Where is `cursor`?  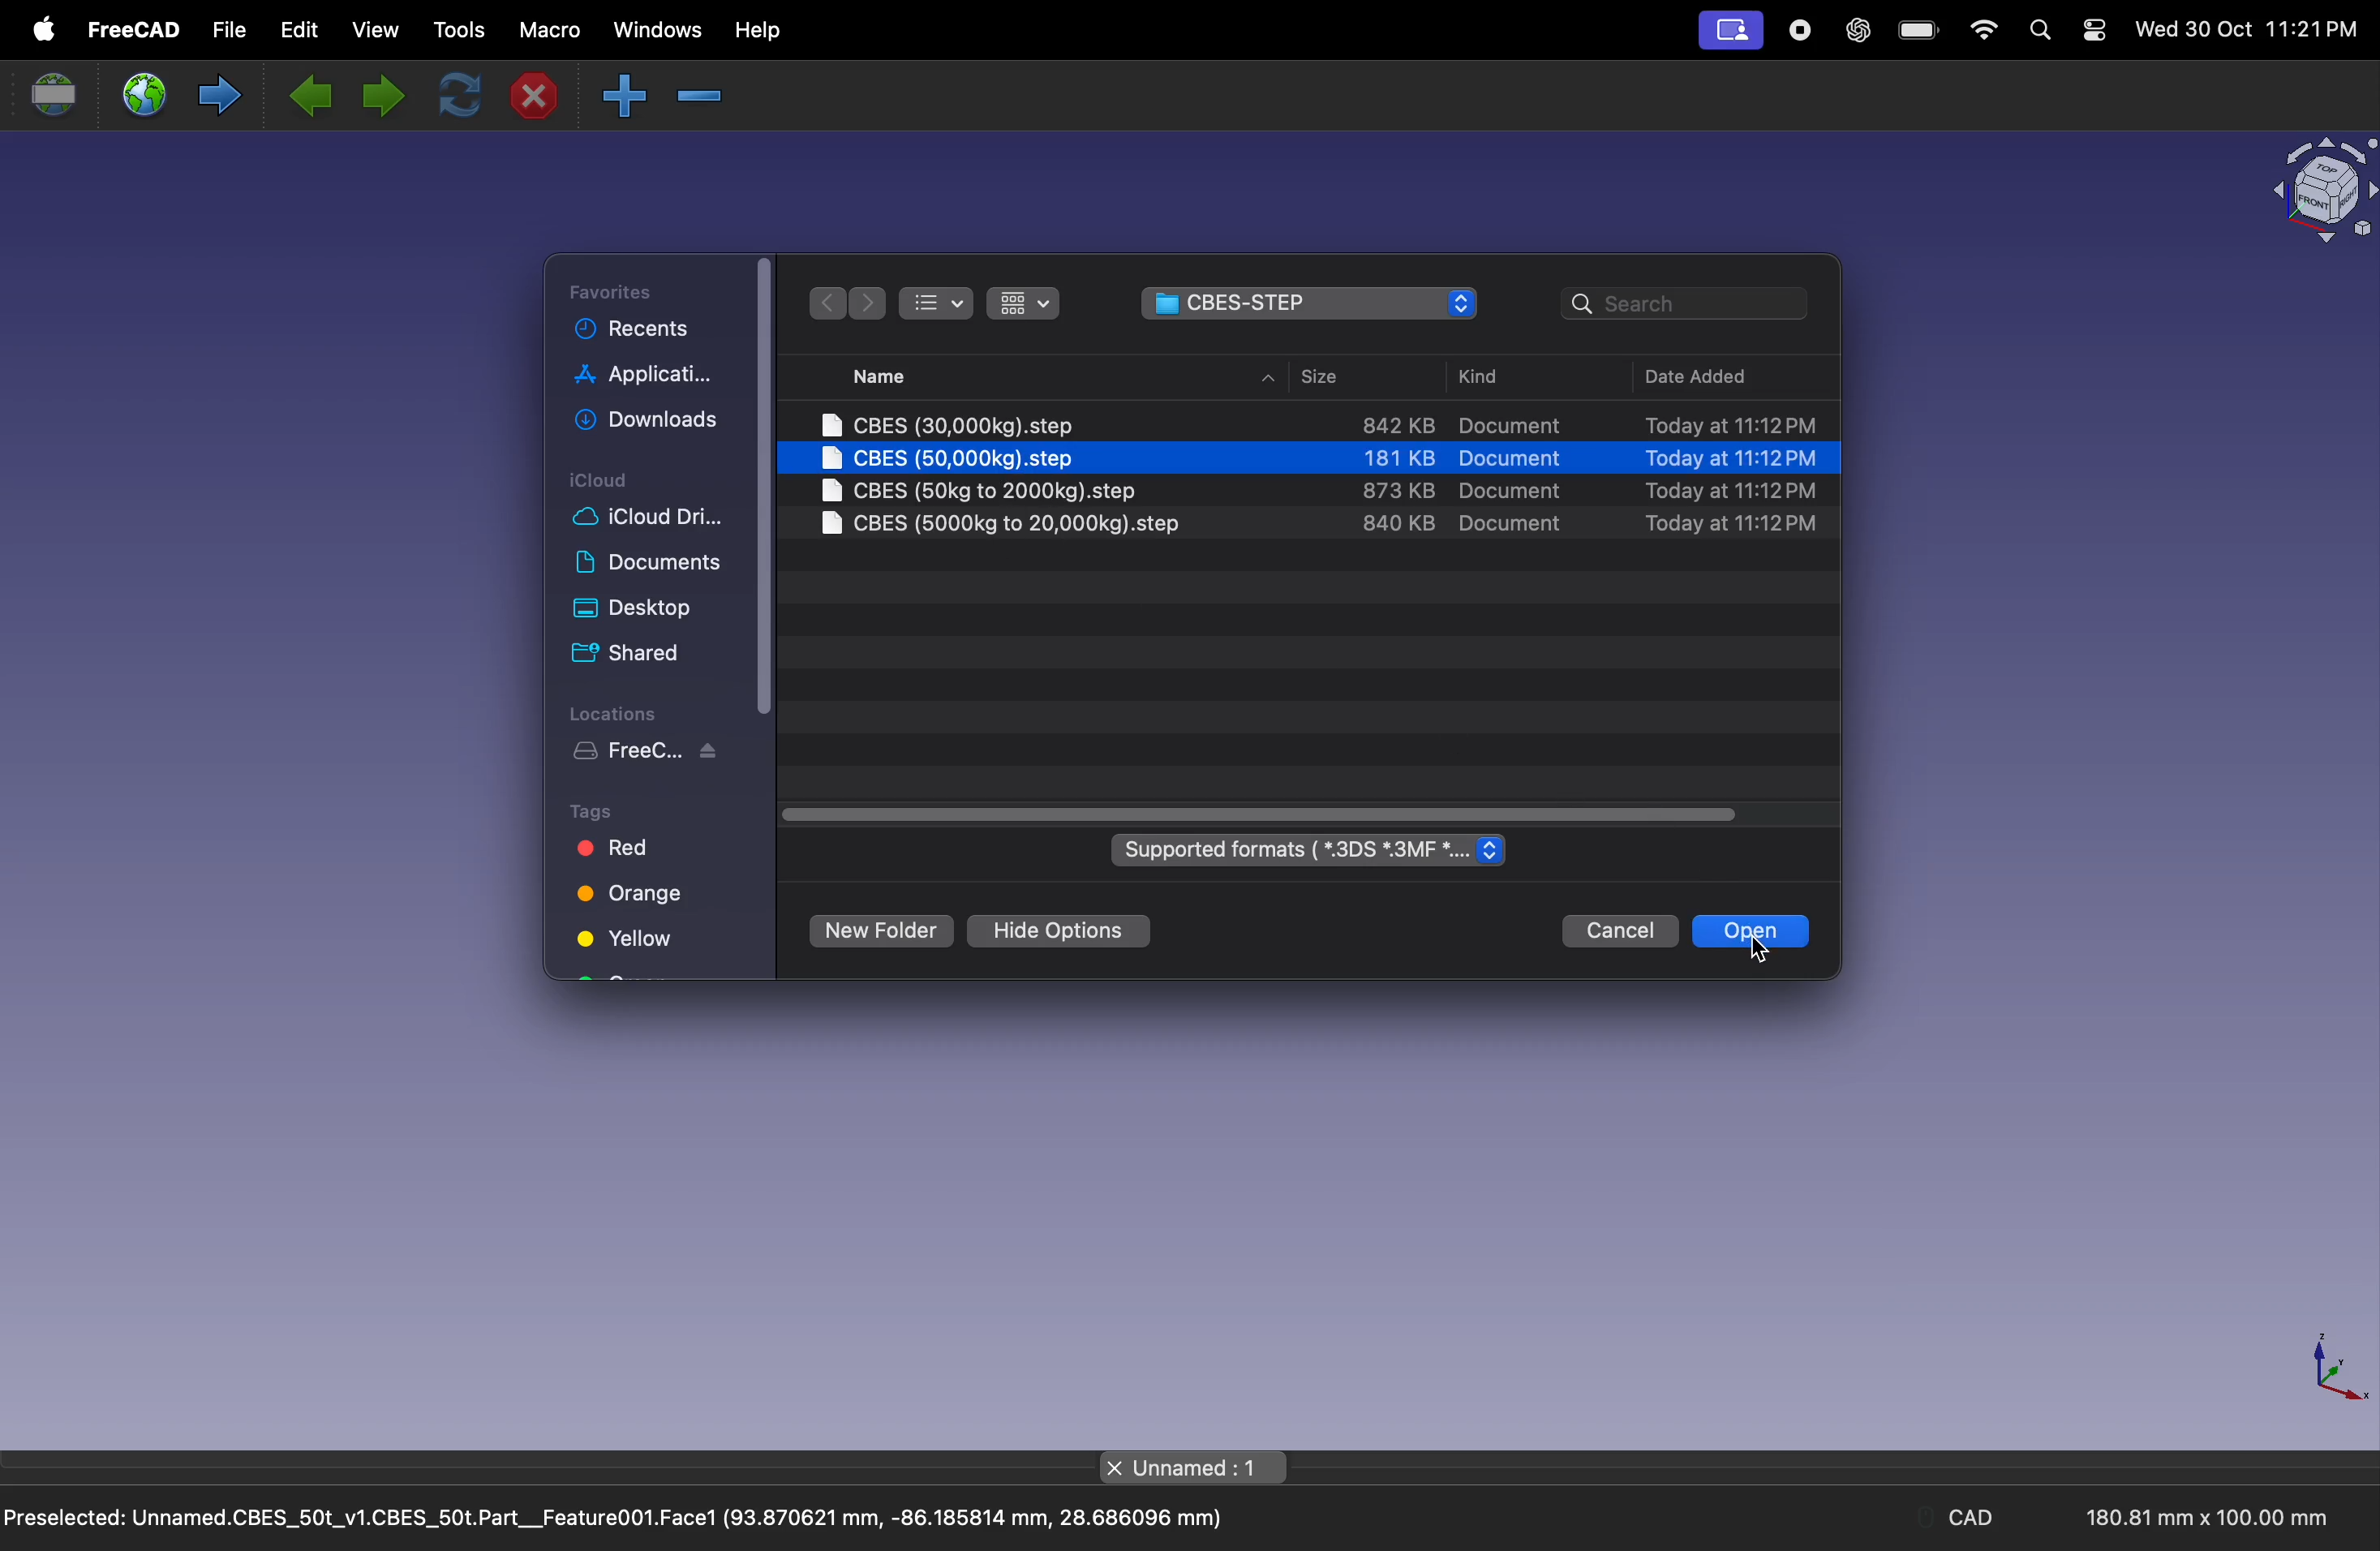 cursor is located at coordinates (1757, 953).